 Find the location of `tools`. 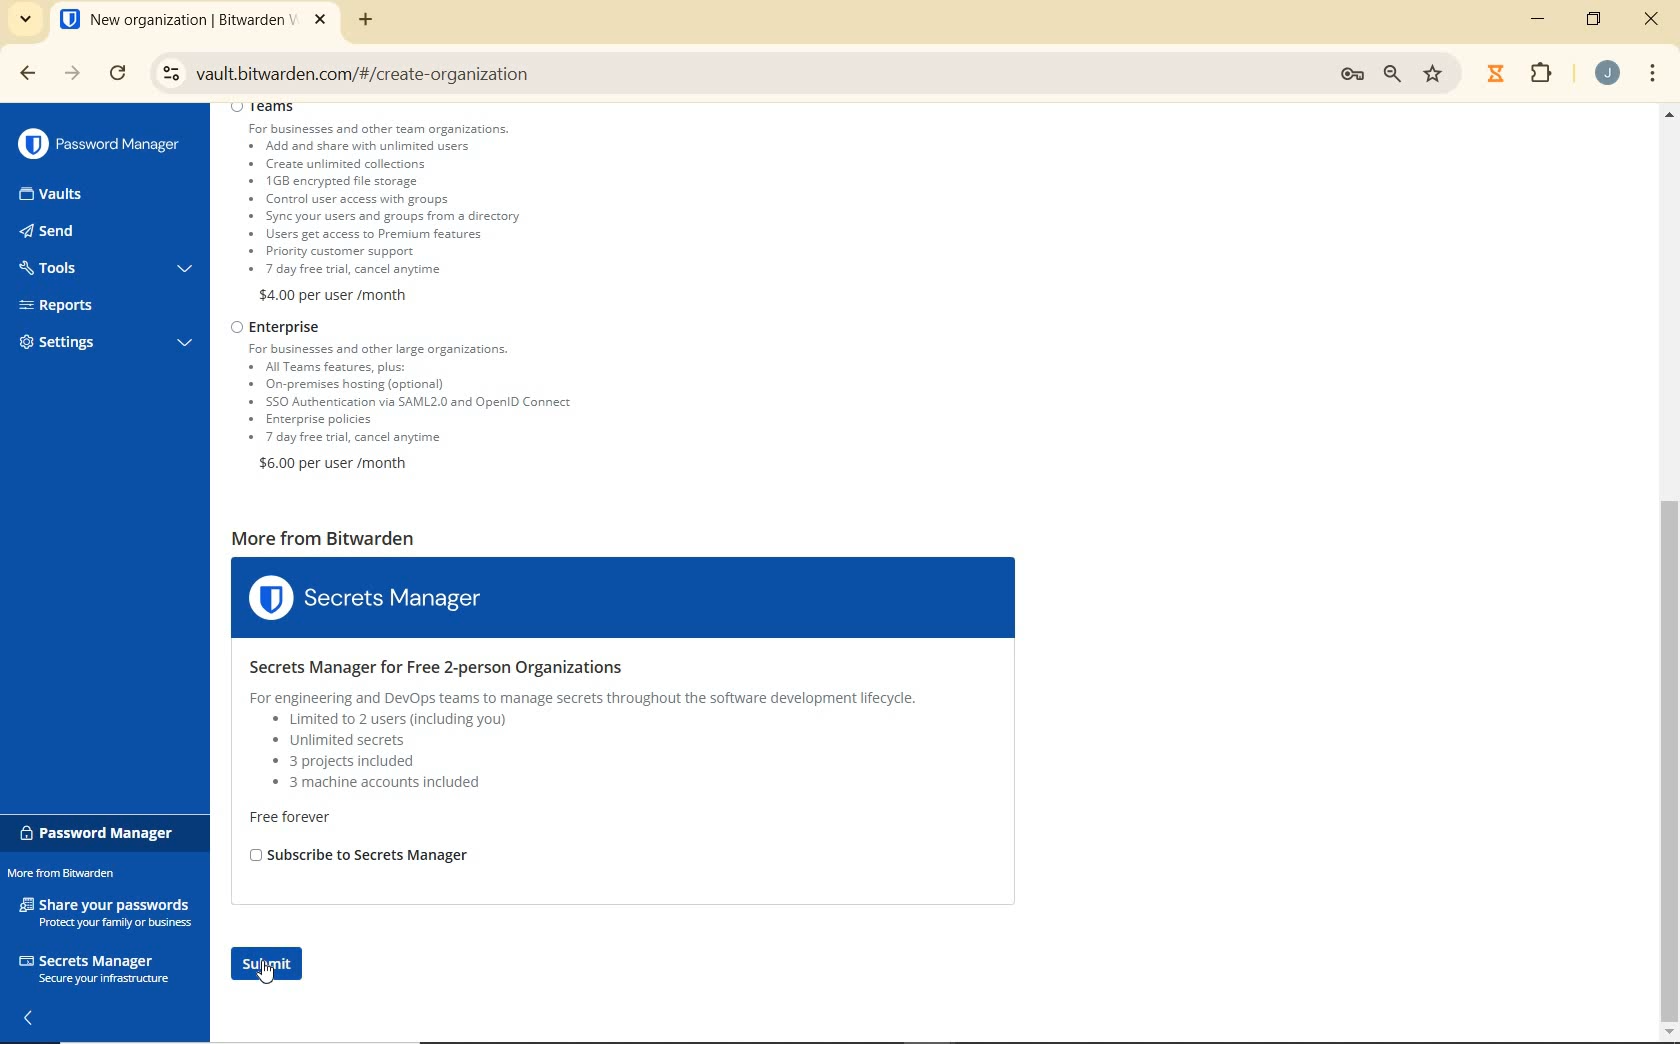

tools is located at coordinates (103, 270).